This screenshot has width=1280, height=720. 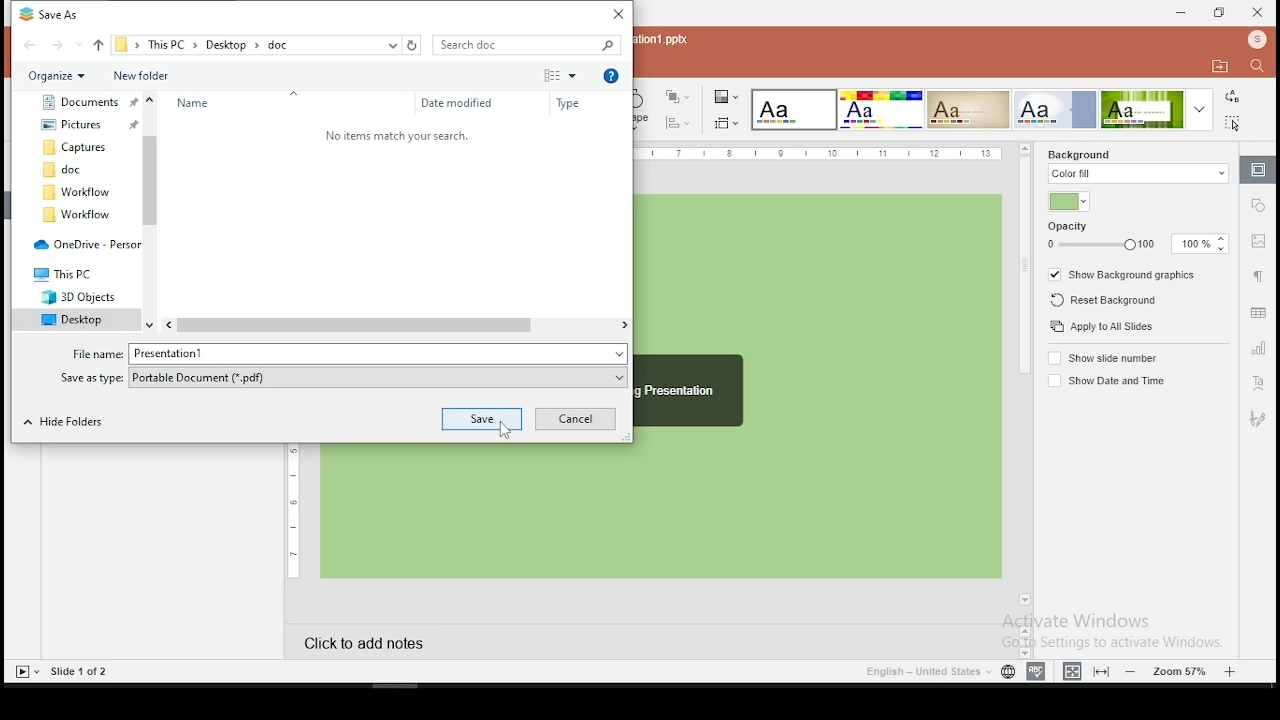 What do you see at coordinates (1218, 13) in the screenshot?
I see `restore` at bounding box center [1218, 13].